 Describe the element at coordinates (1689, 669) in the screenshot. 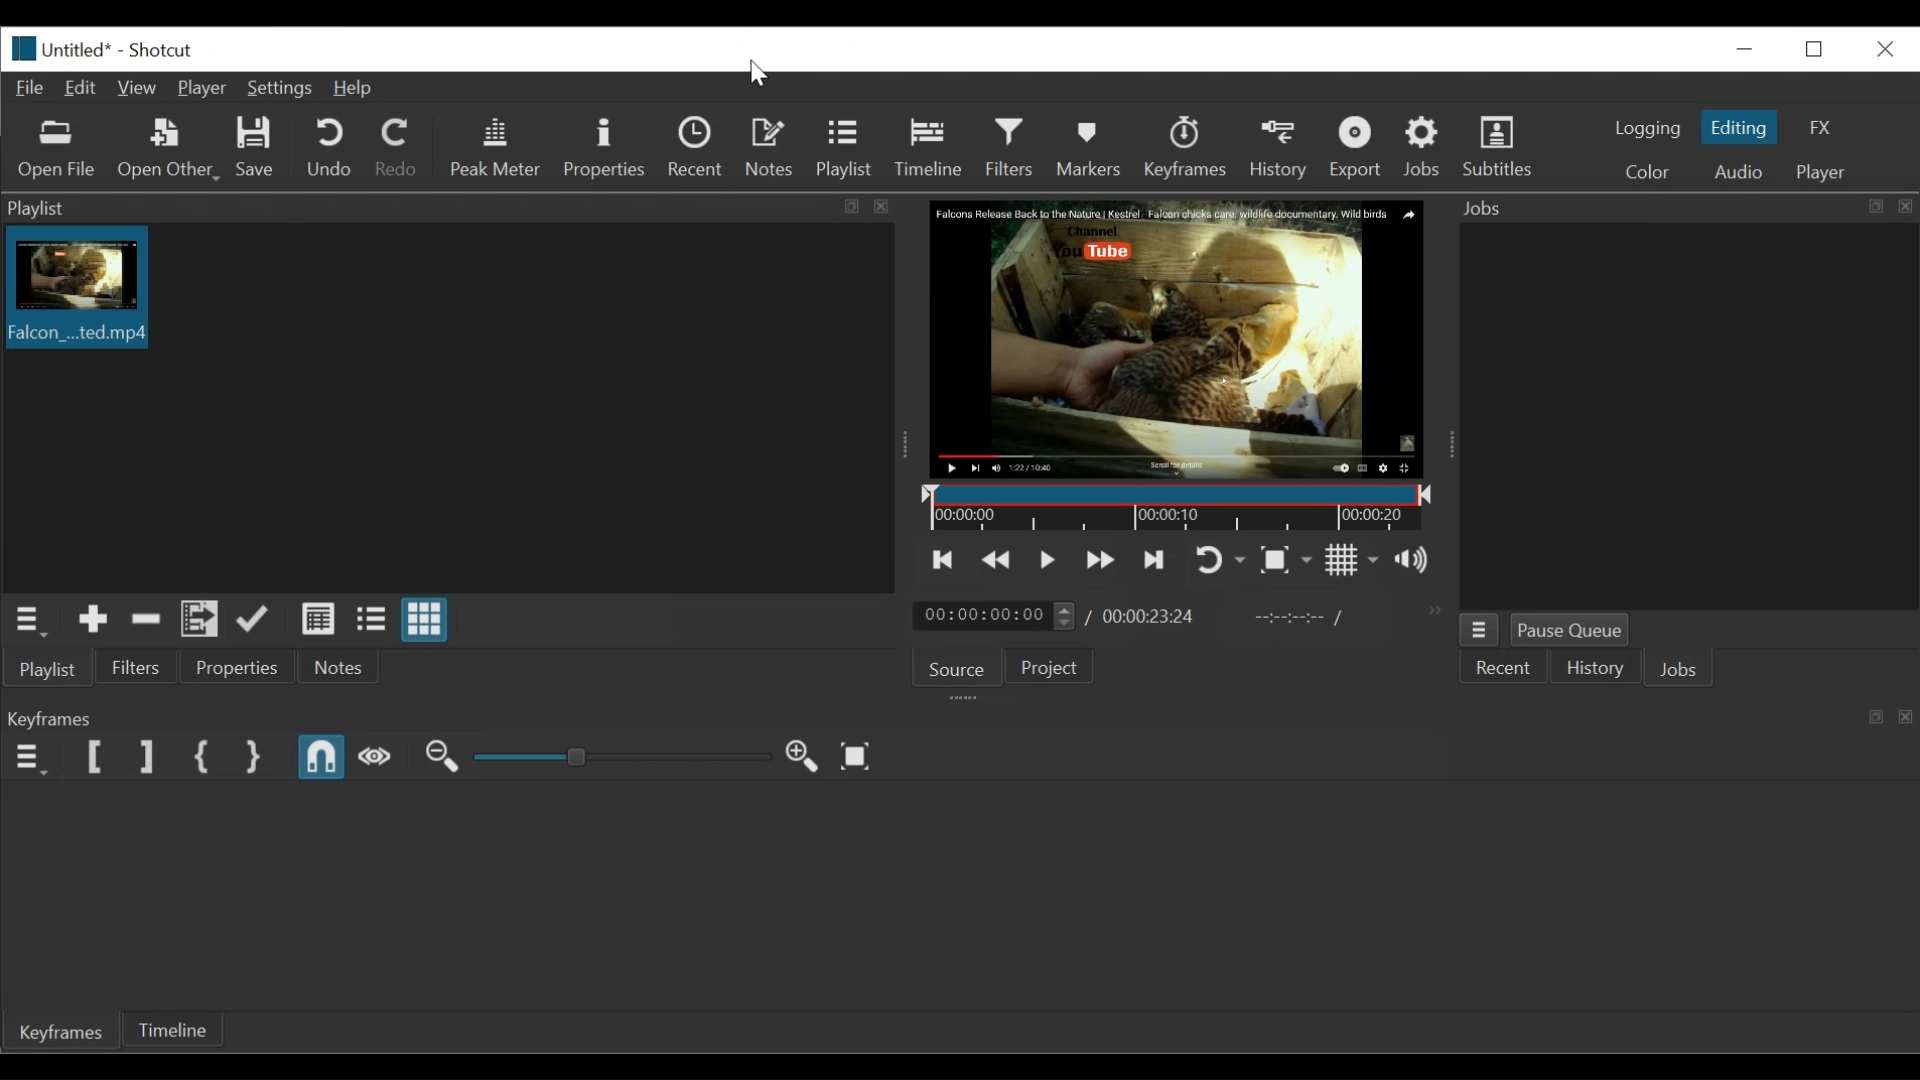

I see `Jobs` at that location.